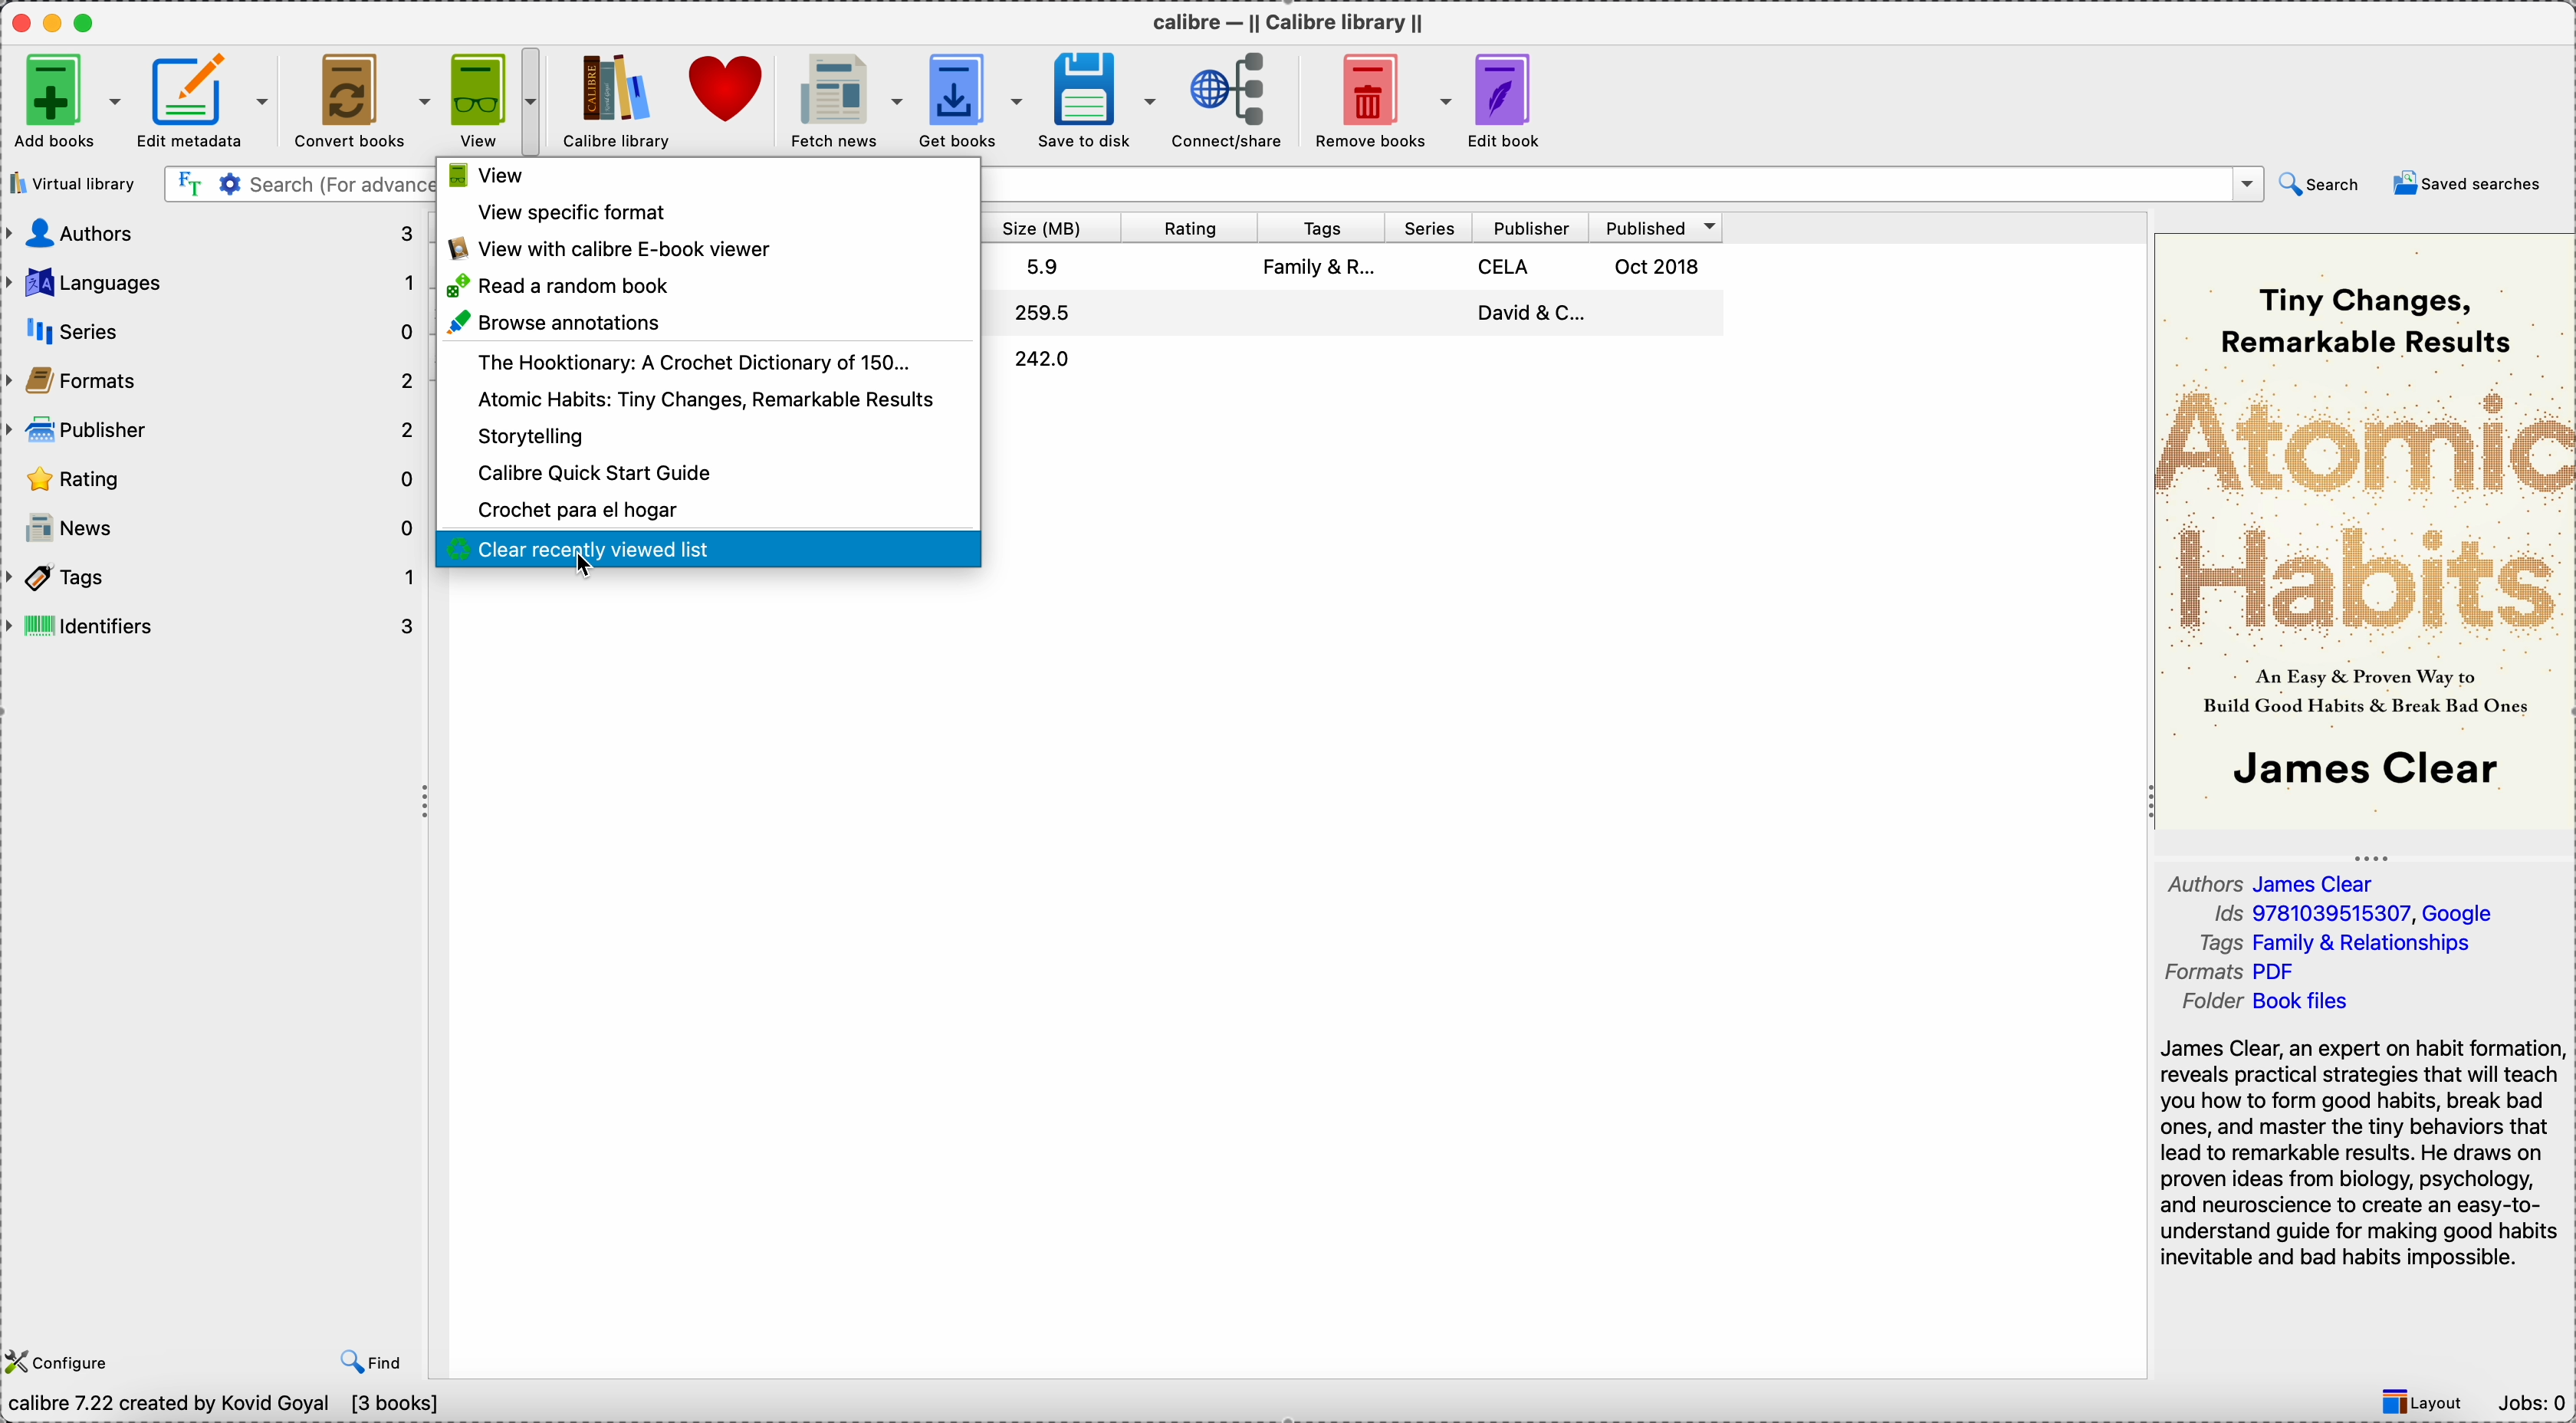 This screenshot has width=2576, height=1423. Describe the element at coordinates (969, 102) in the screenshot. I see `get books` at that location.